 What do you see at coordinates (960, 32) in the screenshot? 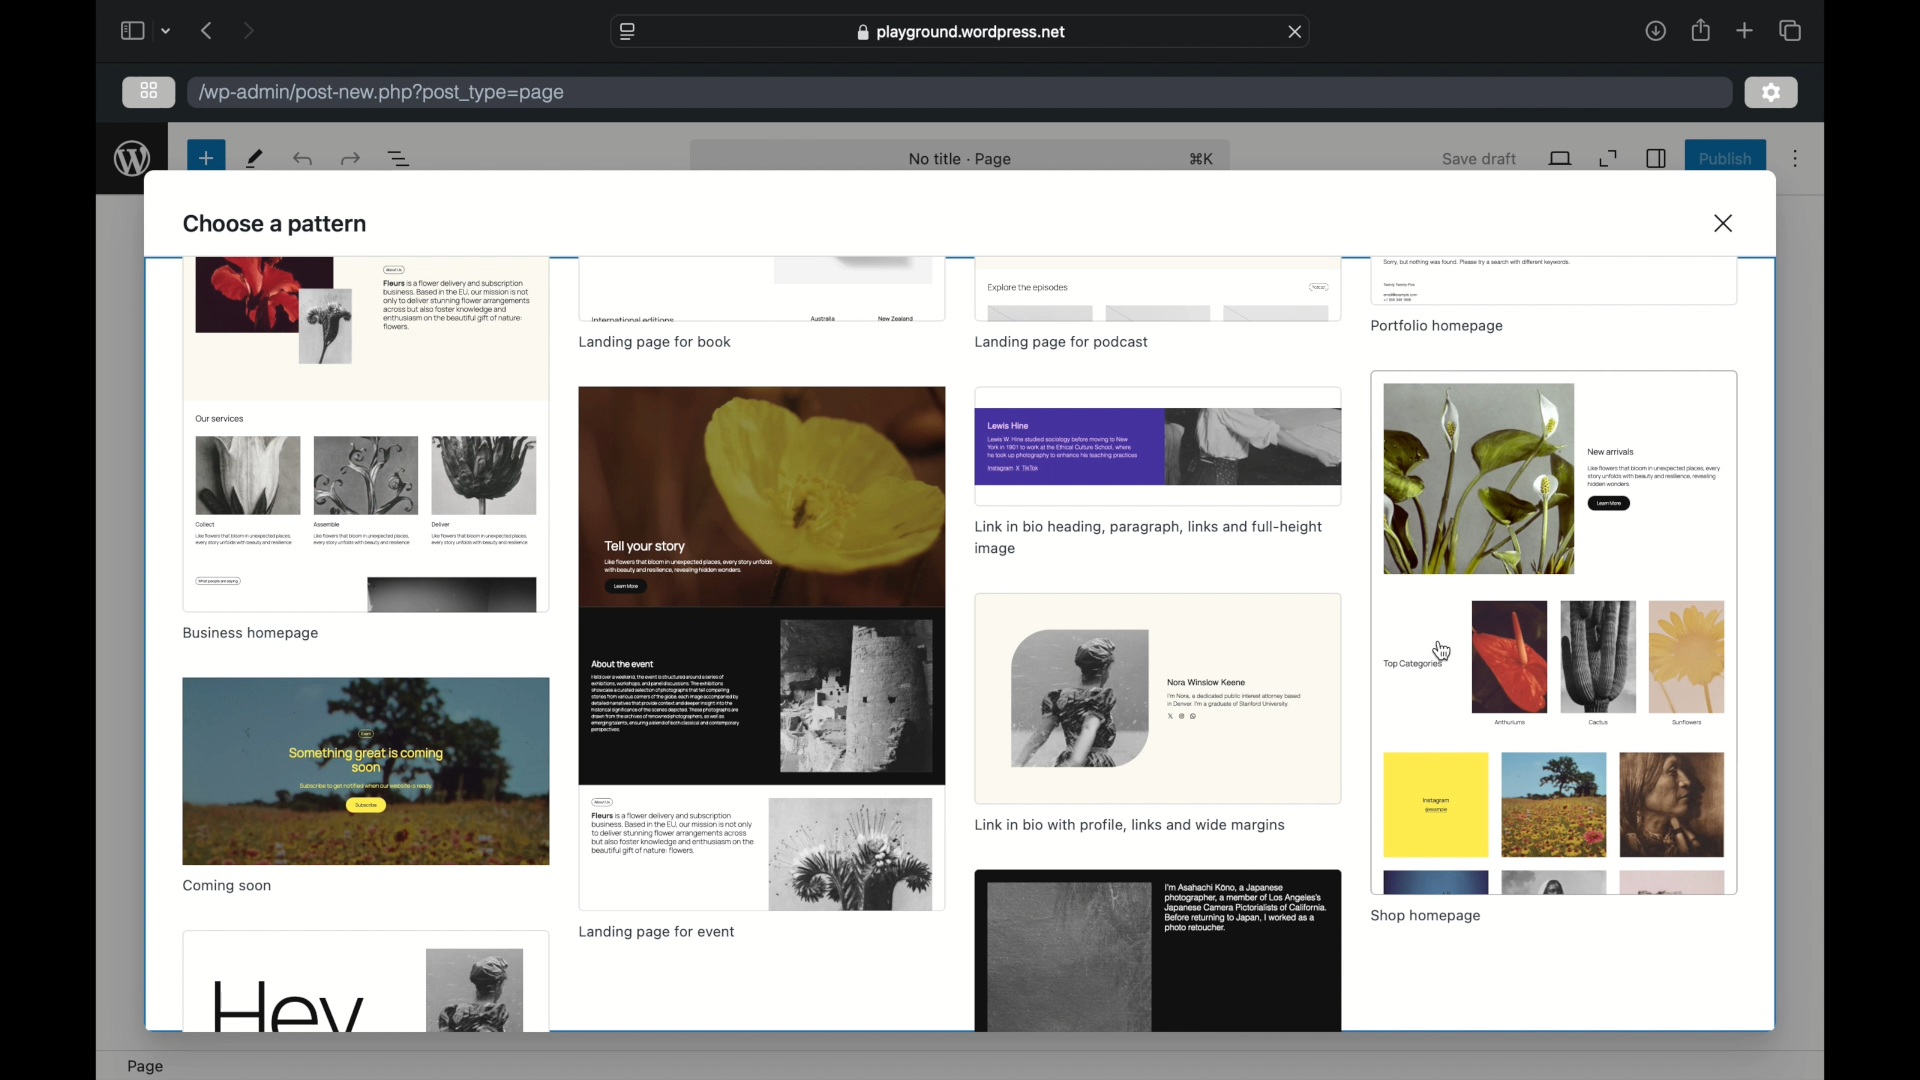
I see `web address` at bounding box center [960, 32].